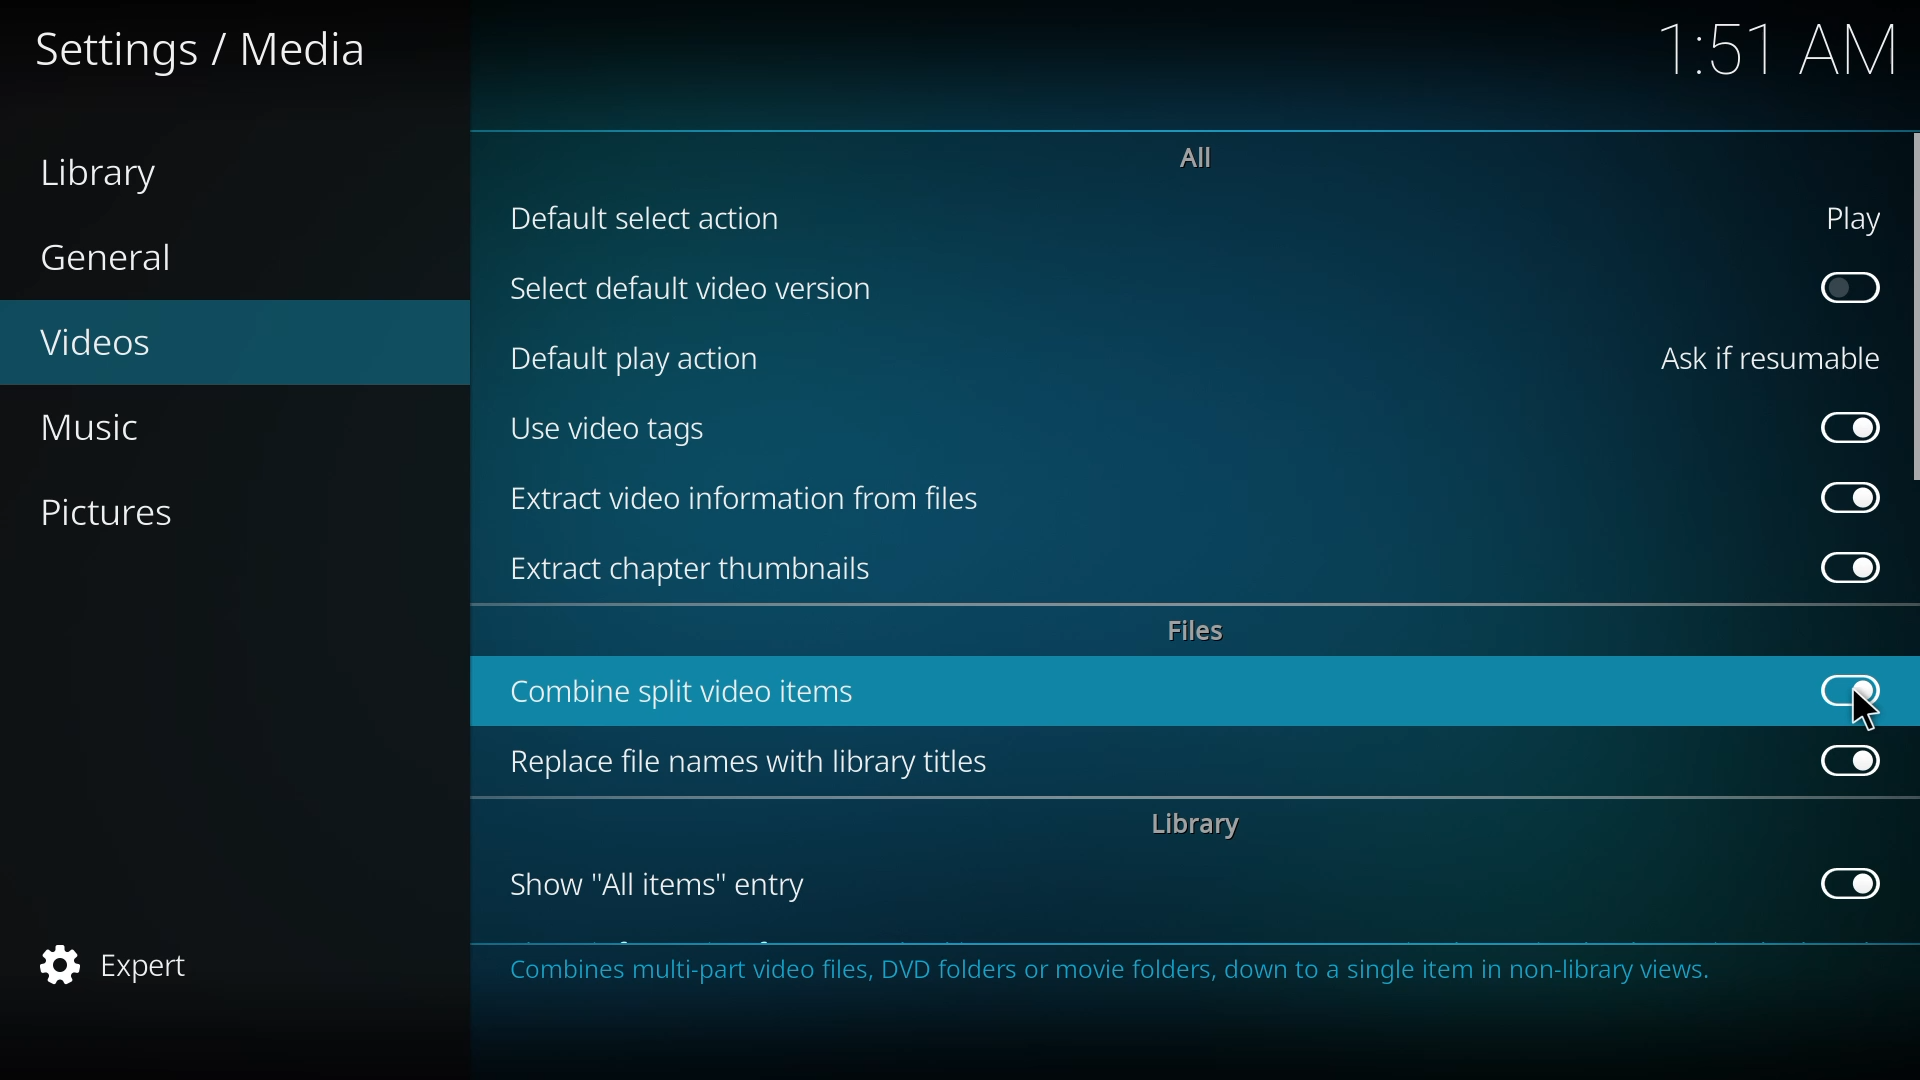  What do you see at coordinates (660, 883) in the screenshot?
I see `show all items entry` at bounding box center [660, 883].